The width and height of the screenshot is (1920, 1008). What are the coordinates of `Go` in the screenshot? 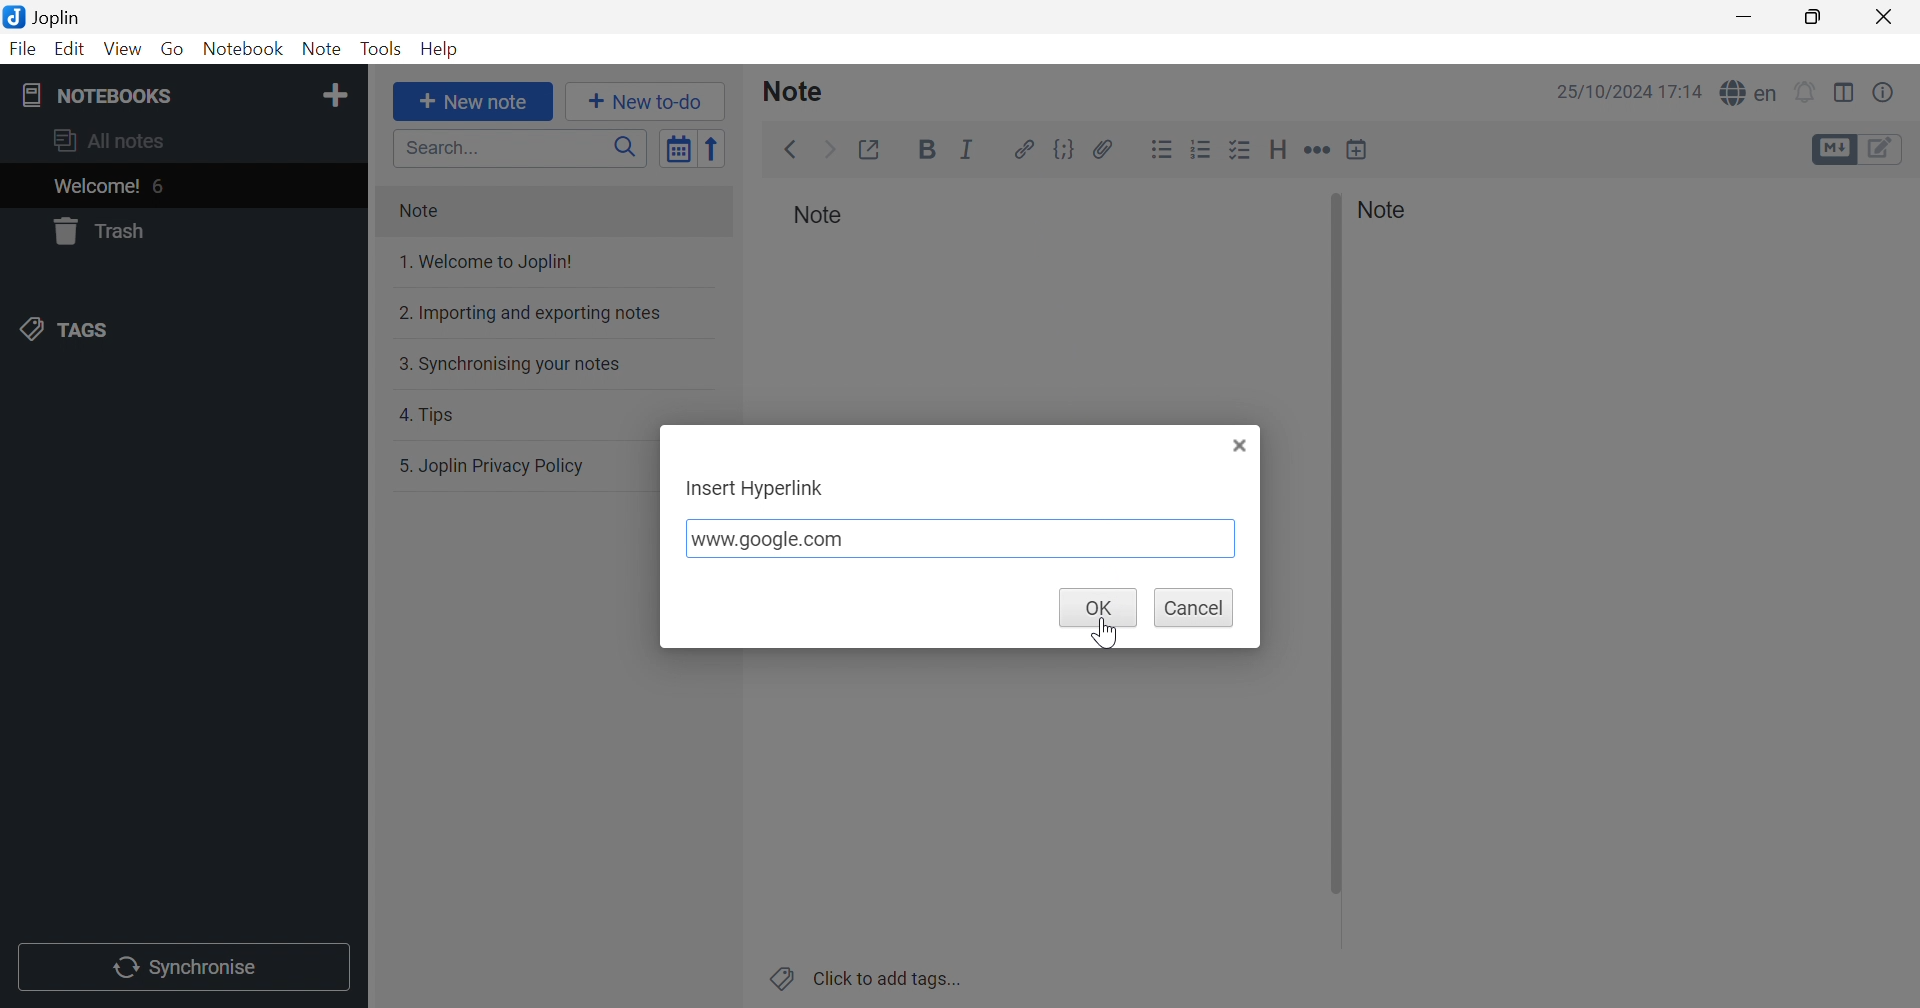 It's located at (175, 50).